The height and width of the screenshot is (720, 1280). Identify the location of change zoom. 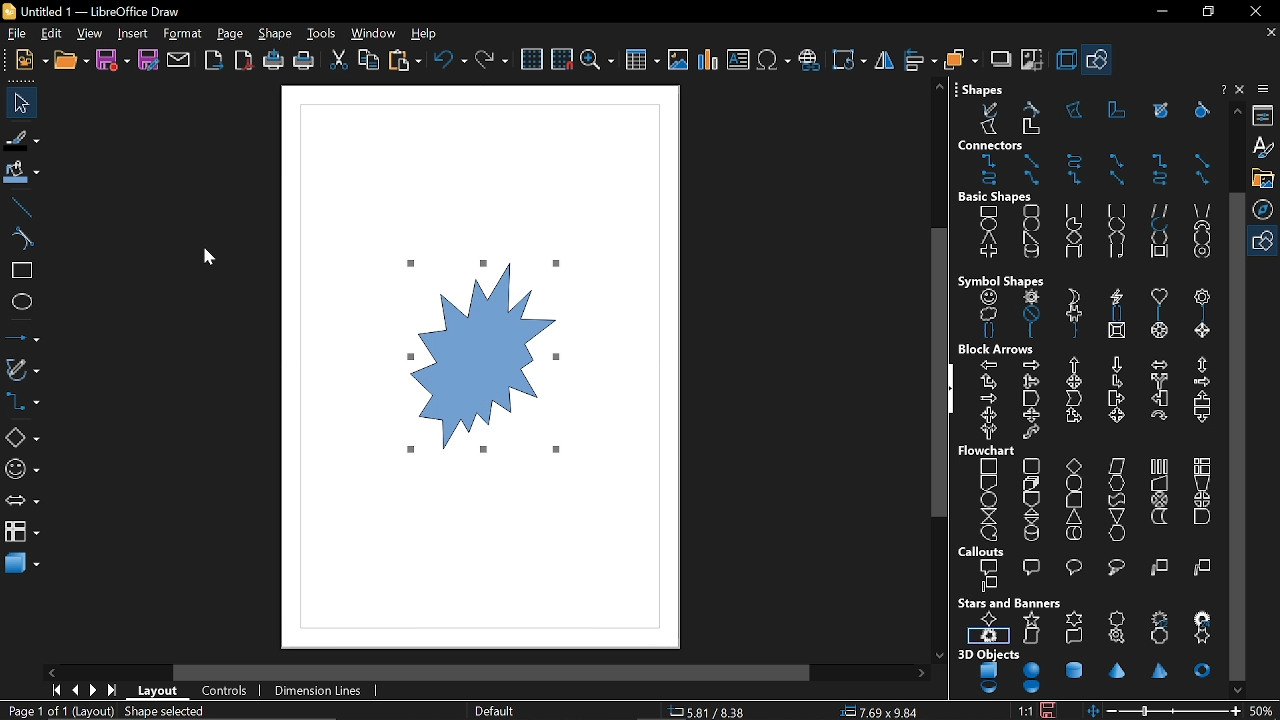
(1165, 711).